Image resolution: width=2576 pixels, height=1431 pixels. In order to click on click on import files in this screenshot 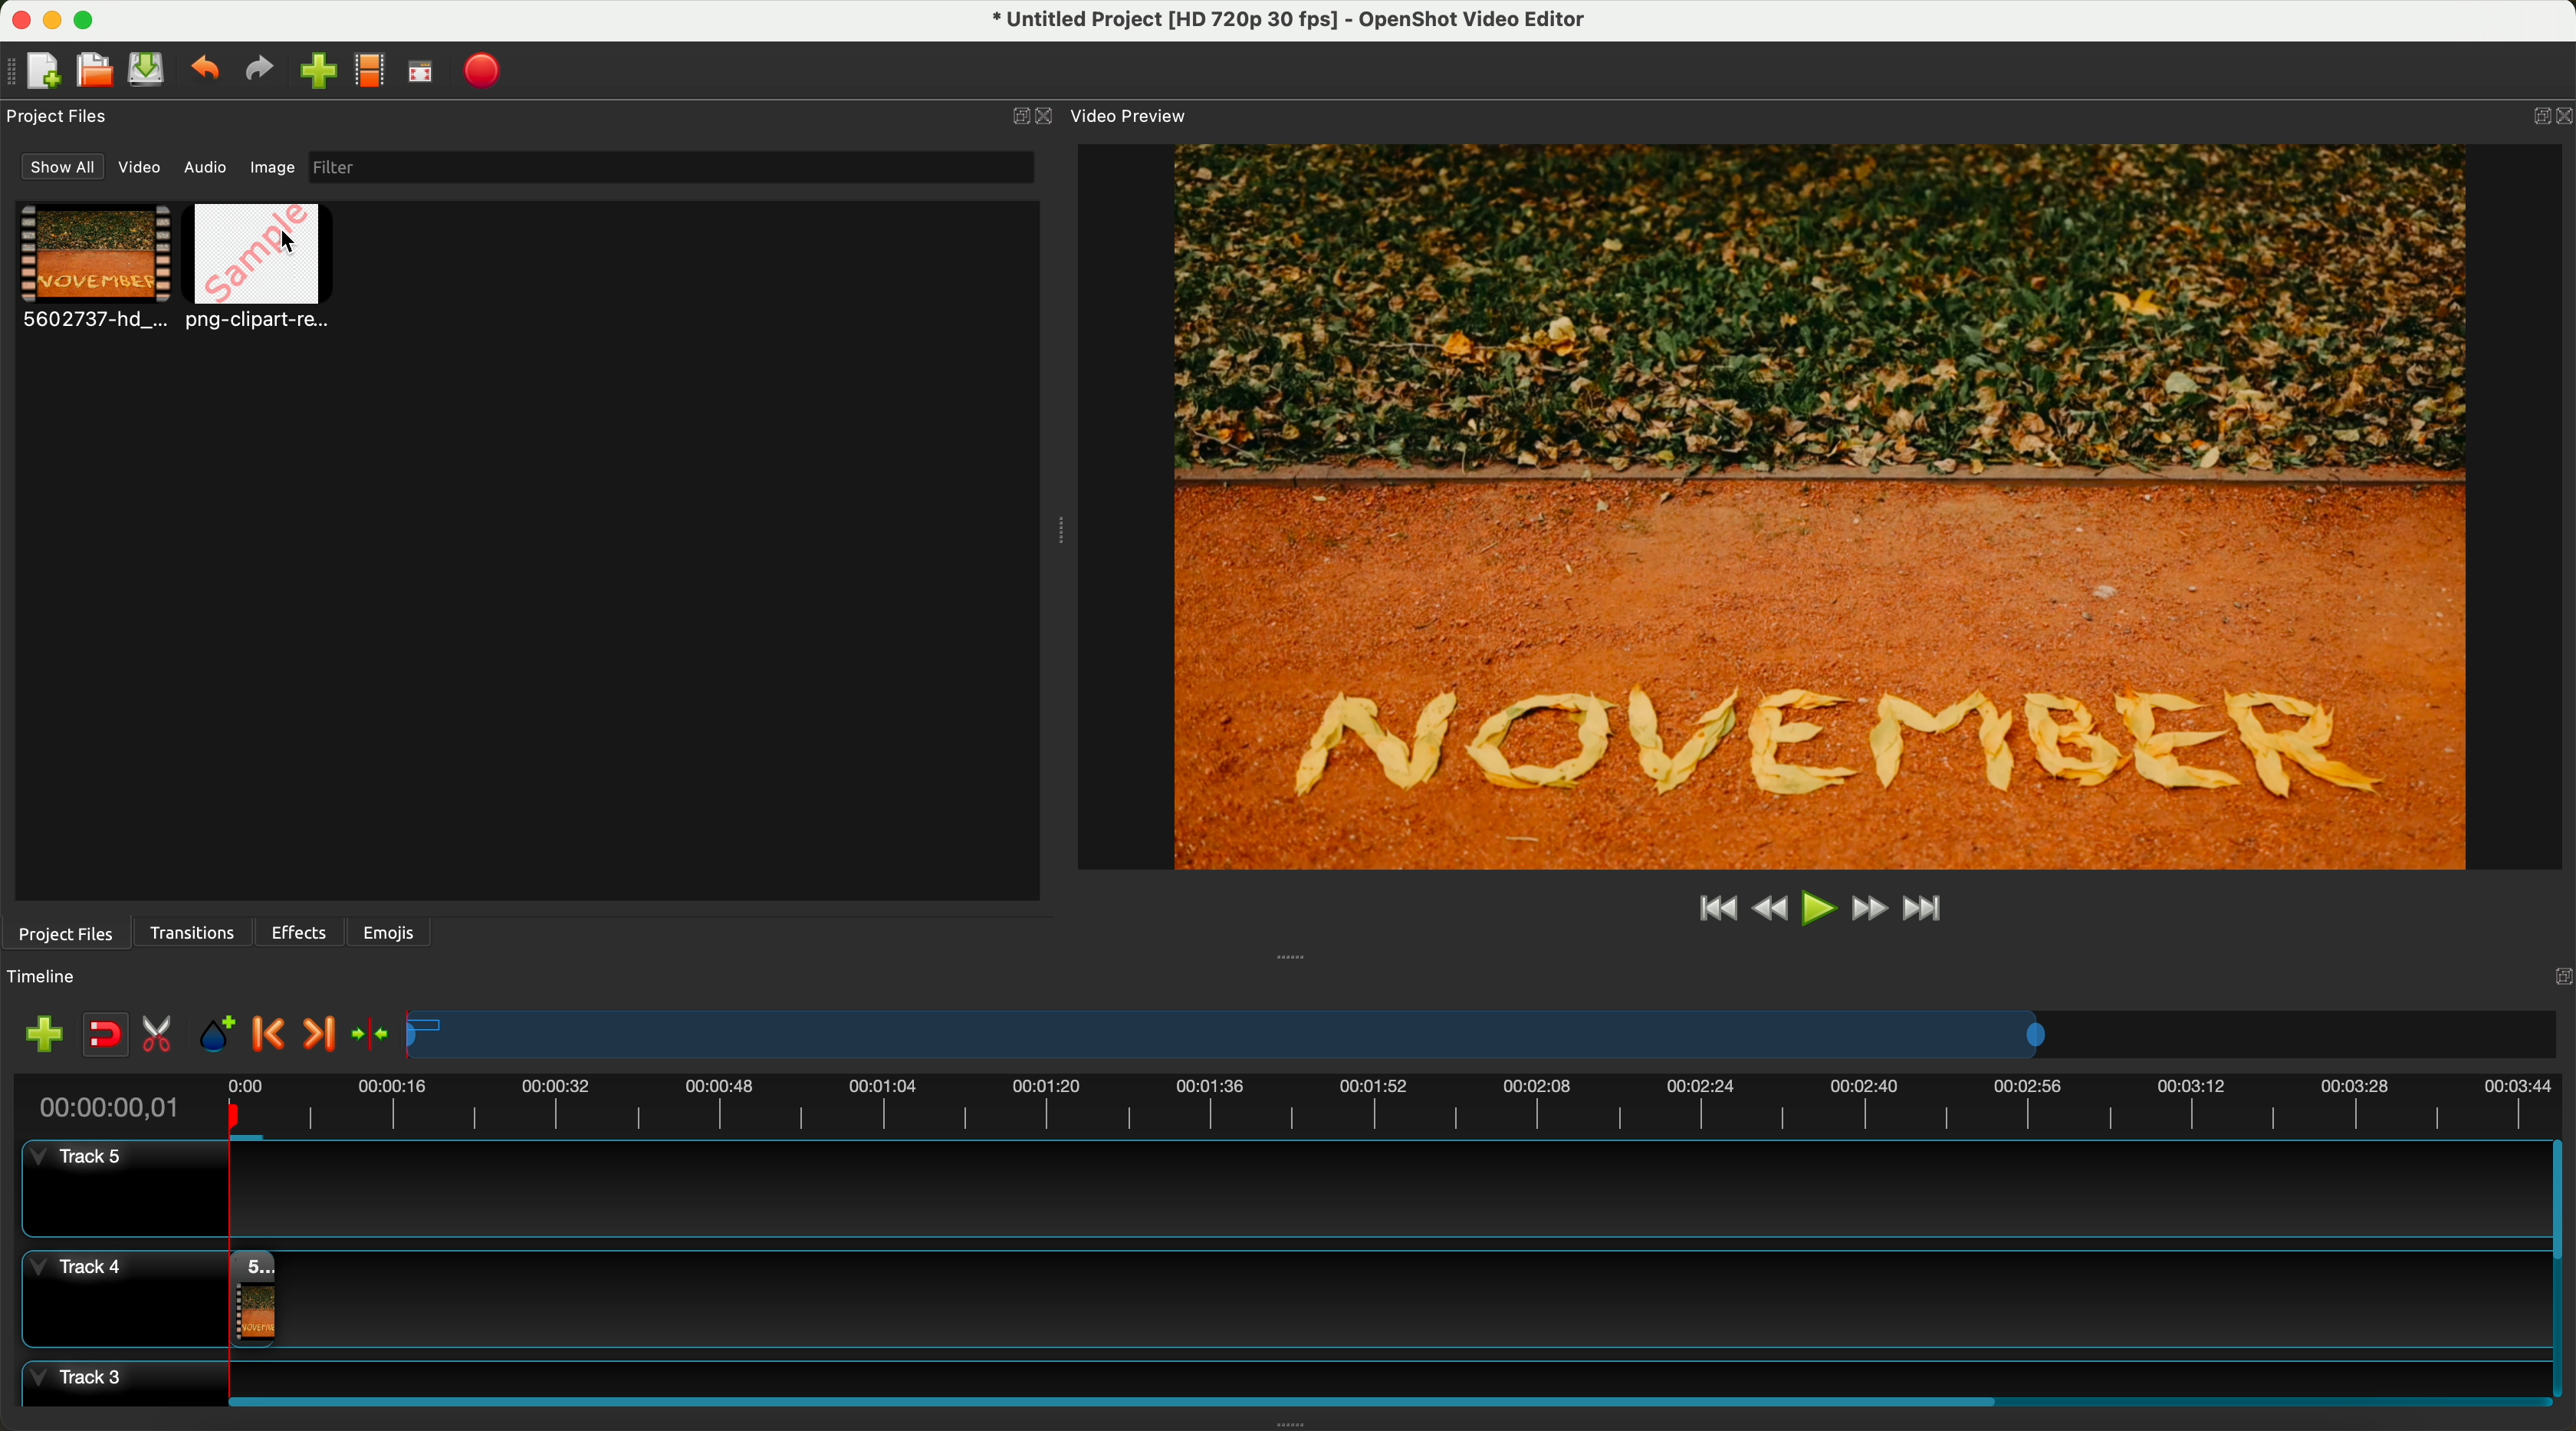, I will do `click(323, 73)`.